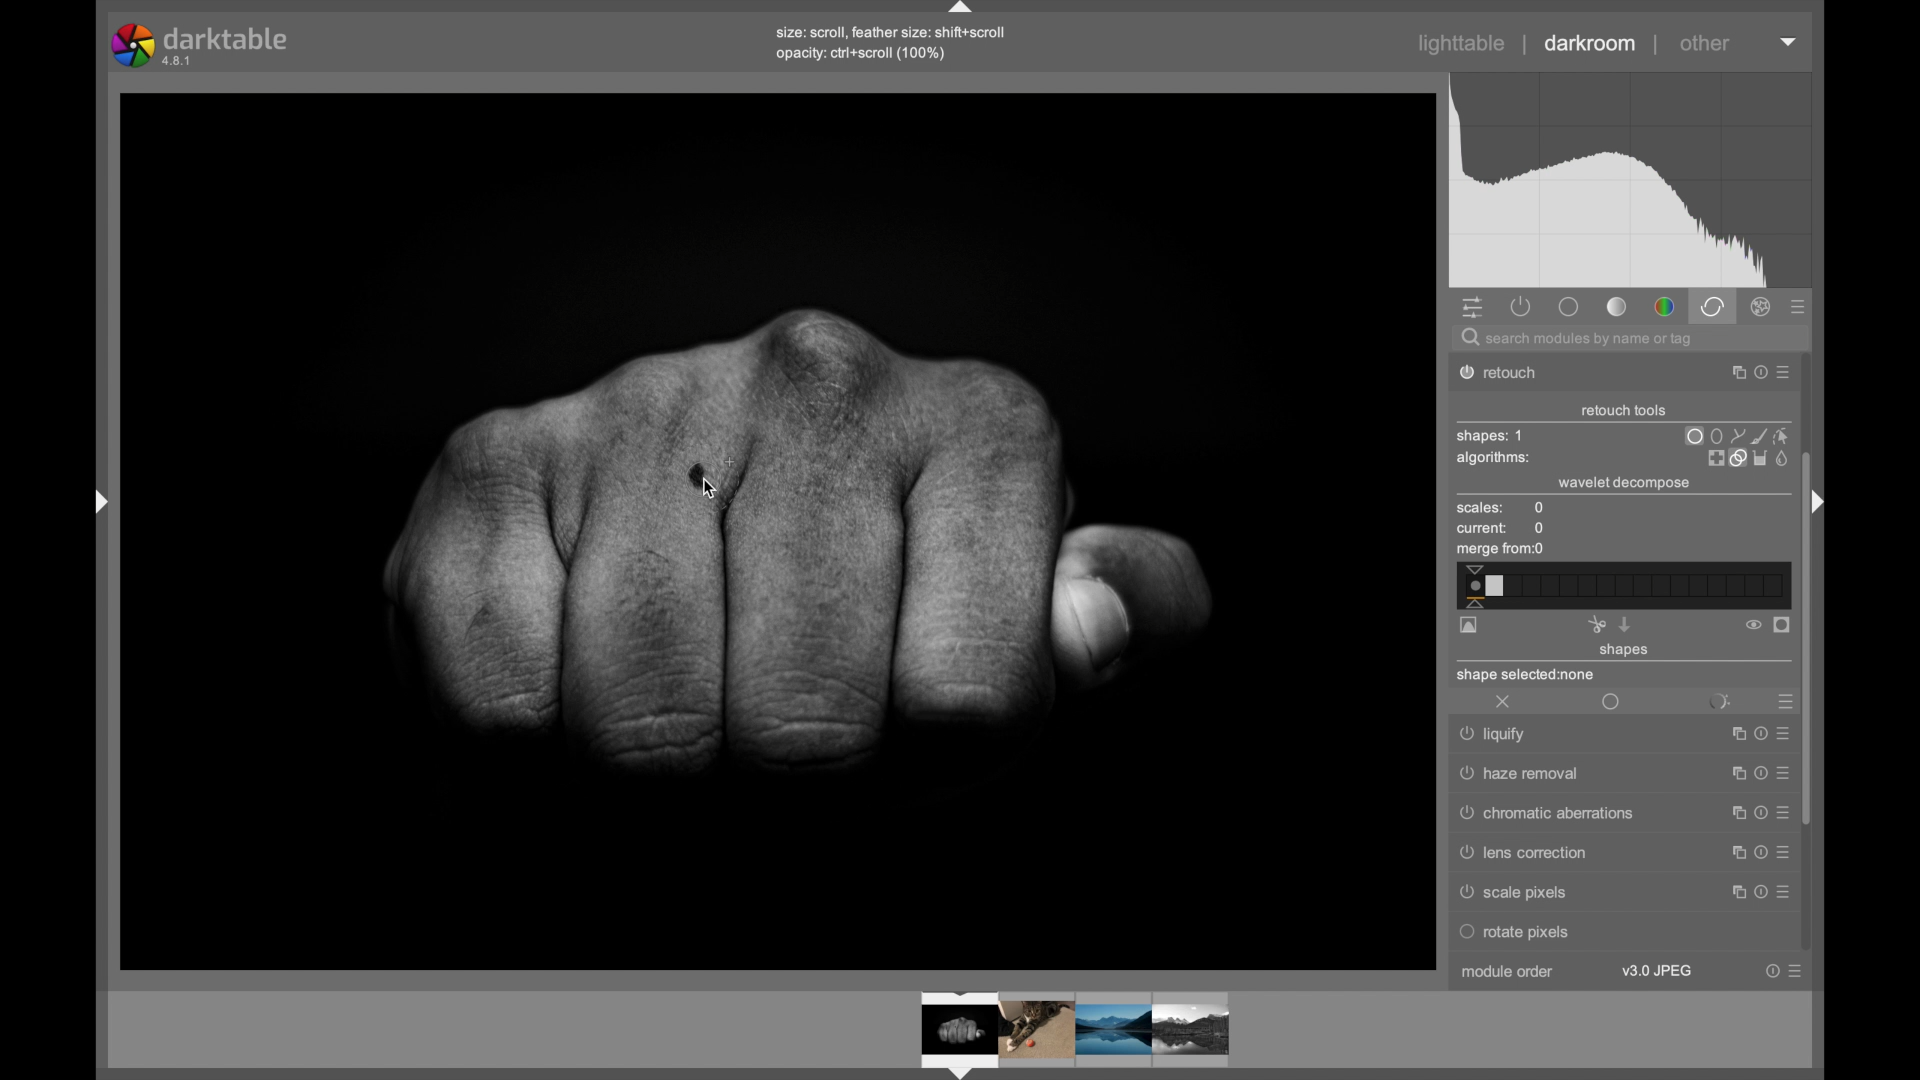  Describe the element at coordinates (1739, 435) in the screenshot. I see `draw mask options` at that location.